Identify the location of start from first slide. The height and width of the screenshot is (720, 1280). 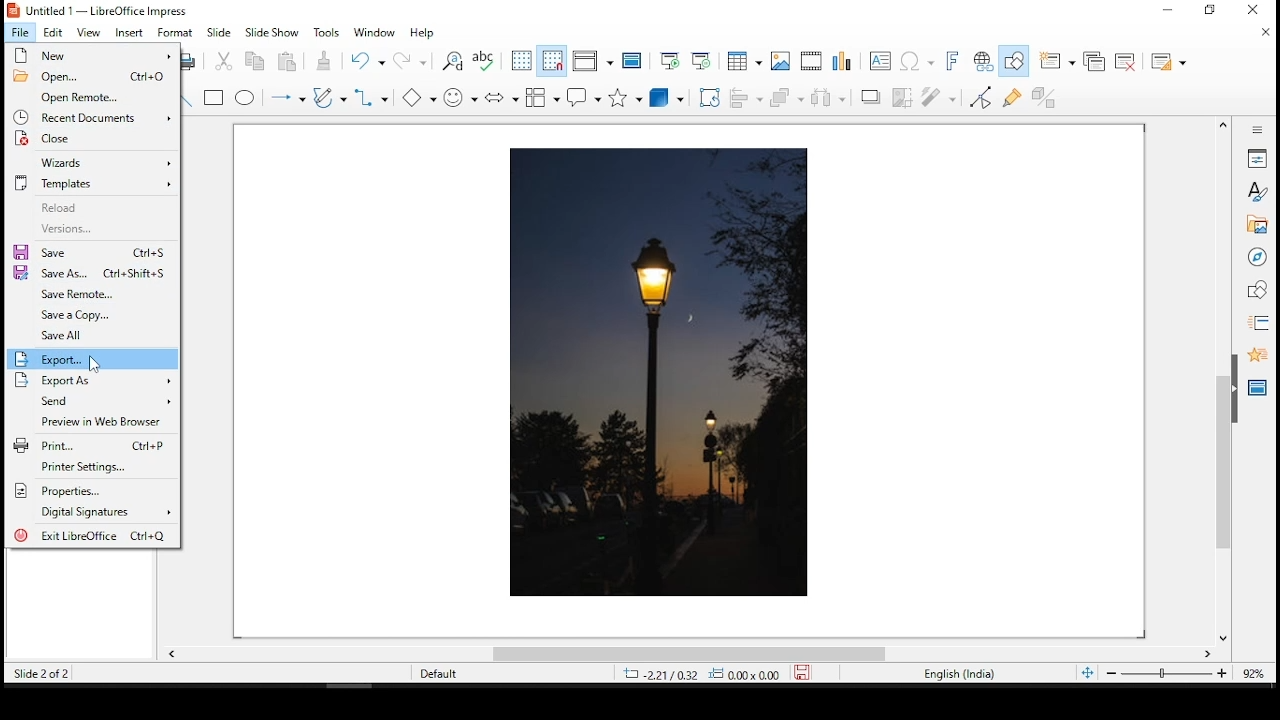
(670, 60).